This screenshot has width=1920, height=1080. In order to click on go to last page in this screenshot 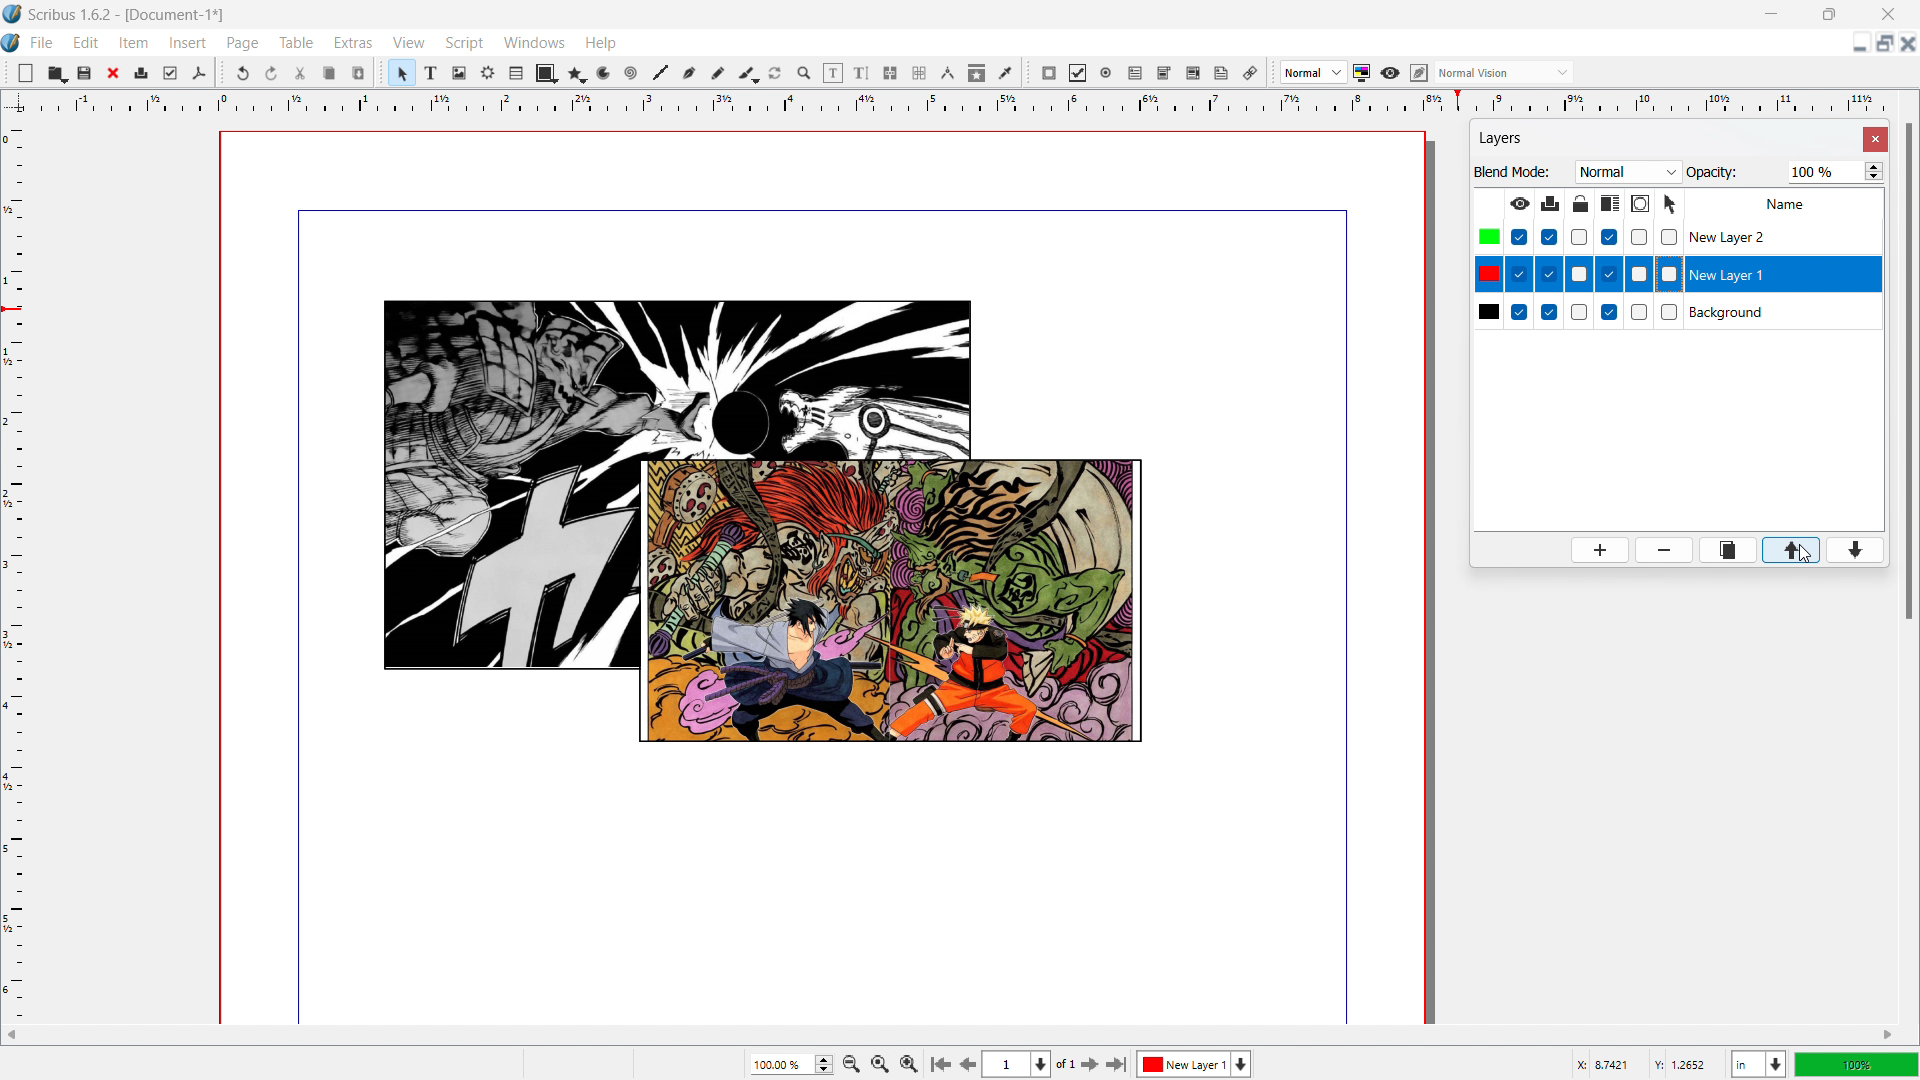, I will do `click(1118, 1064)`.